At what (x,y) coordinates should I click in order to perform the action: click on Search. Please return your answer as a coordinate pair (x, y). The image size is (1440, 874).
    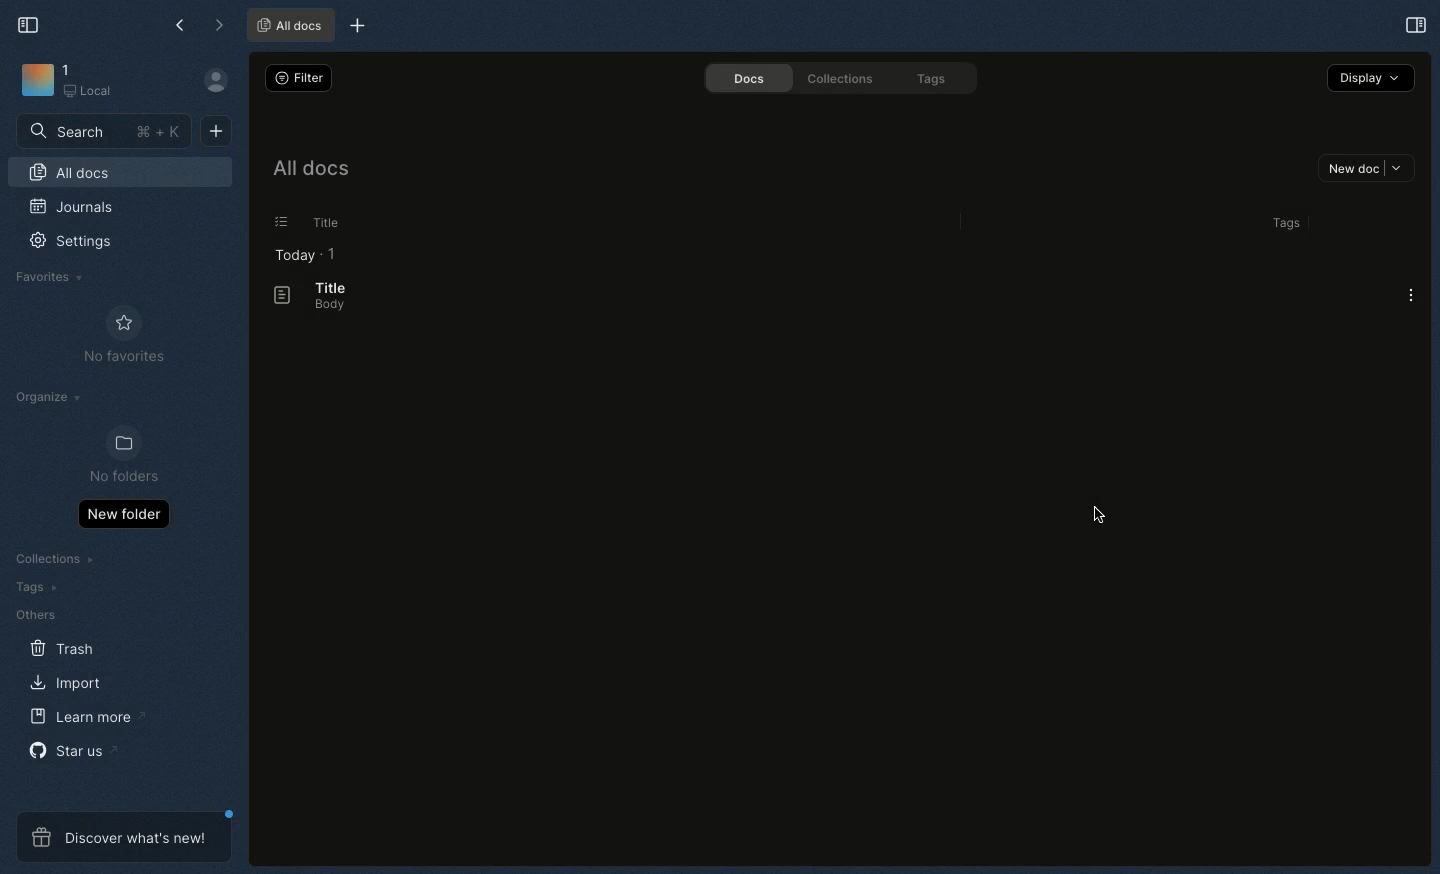
    Looking at the image, I should click on (105, 130).